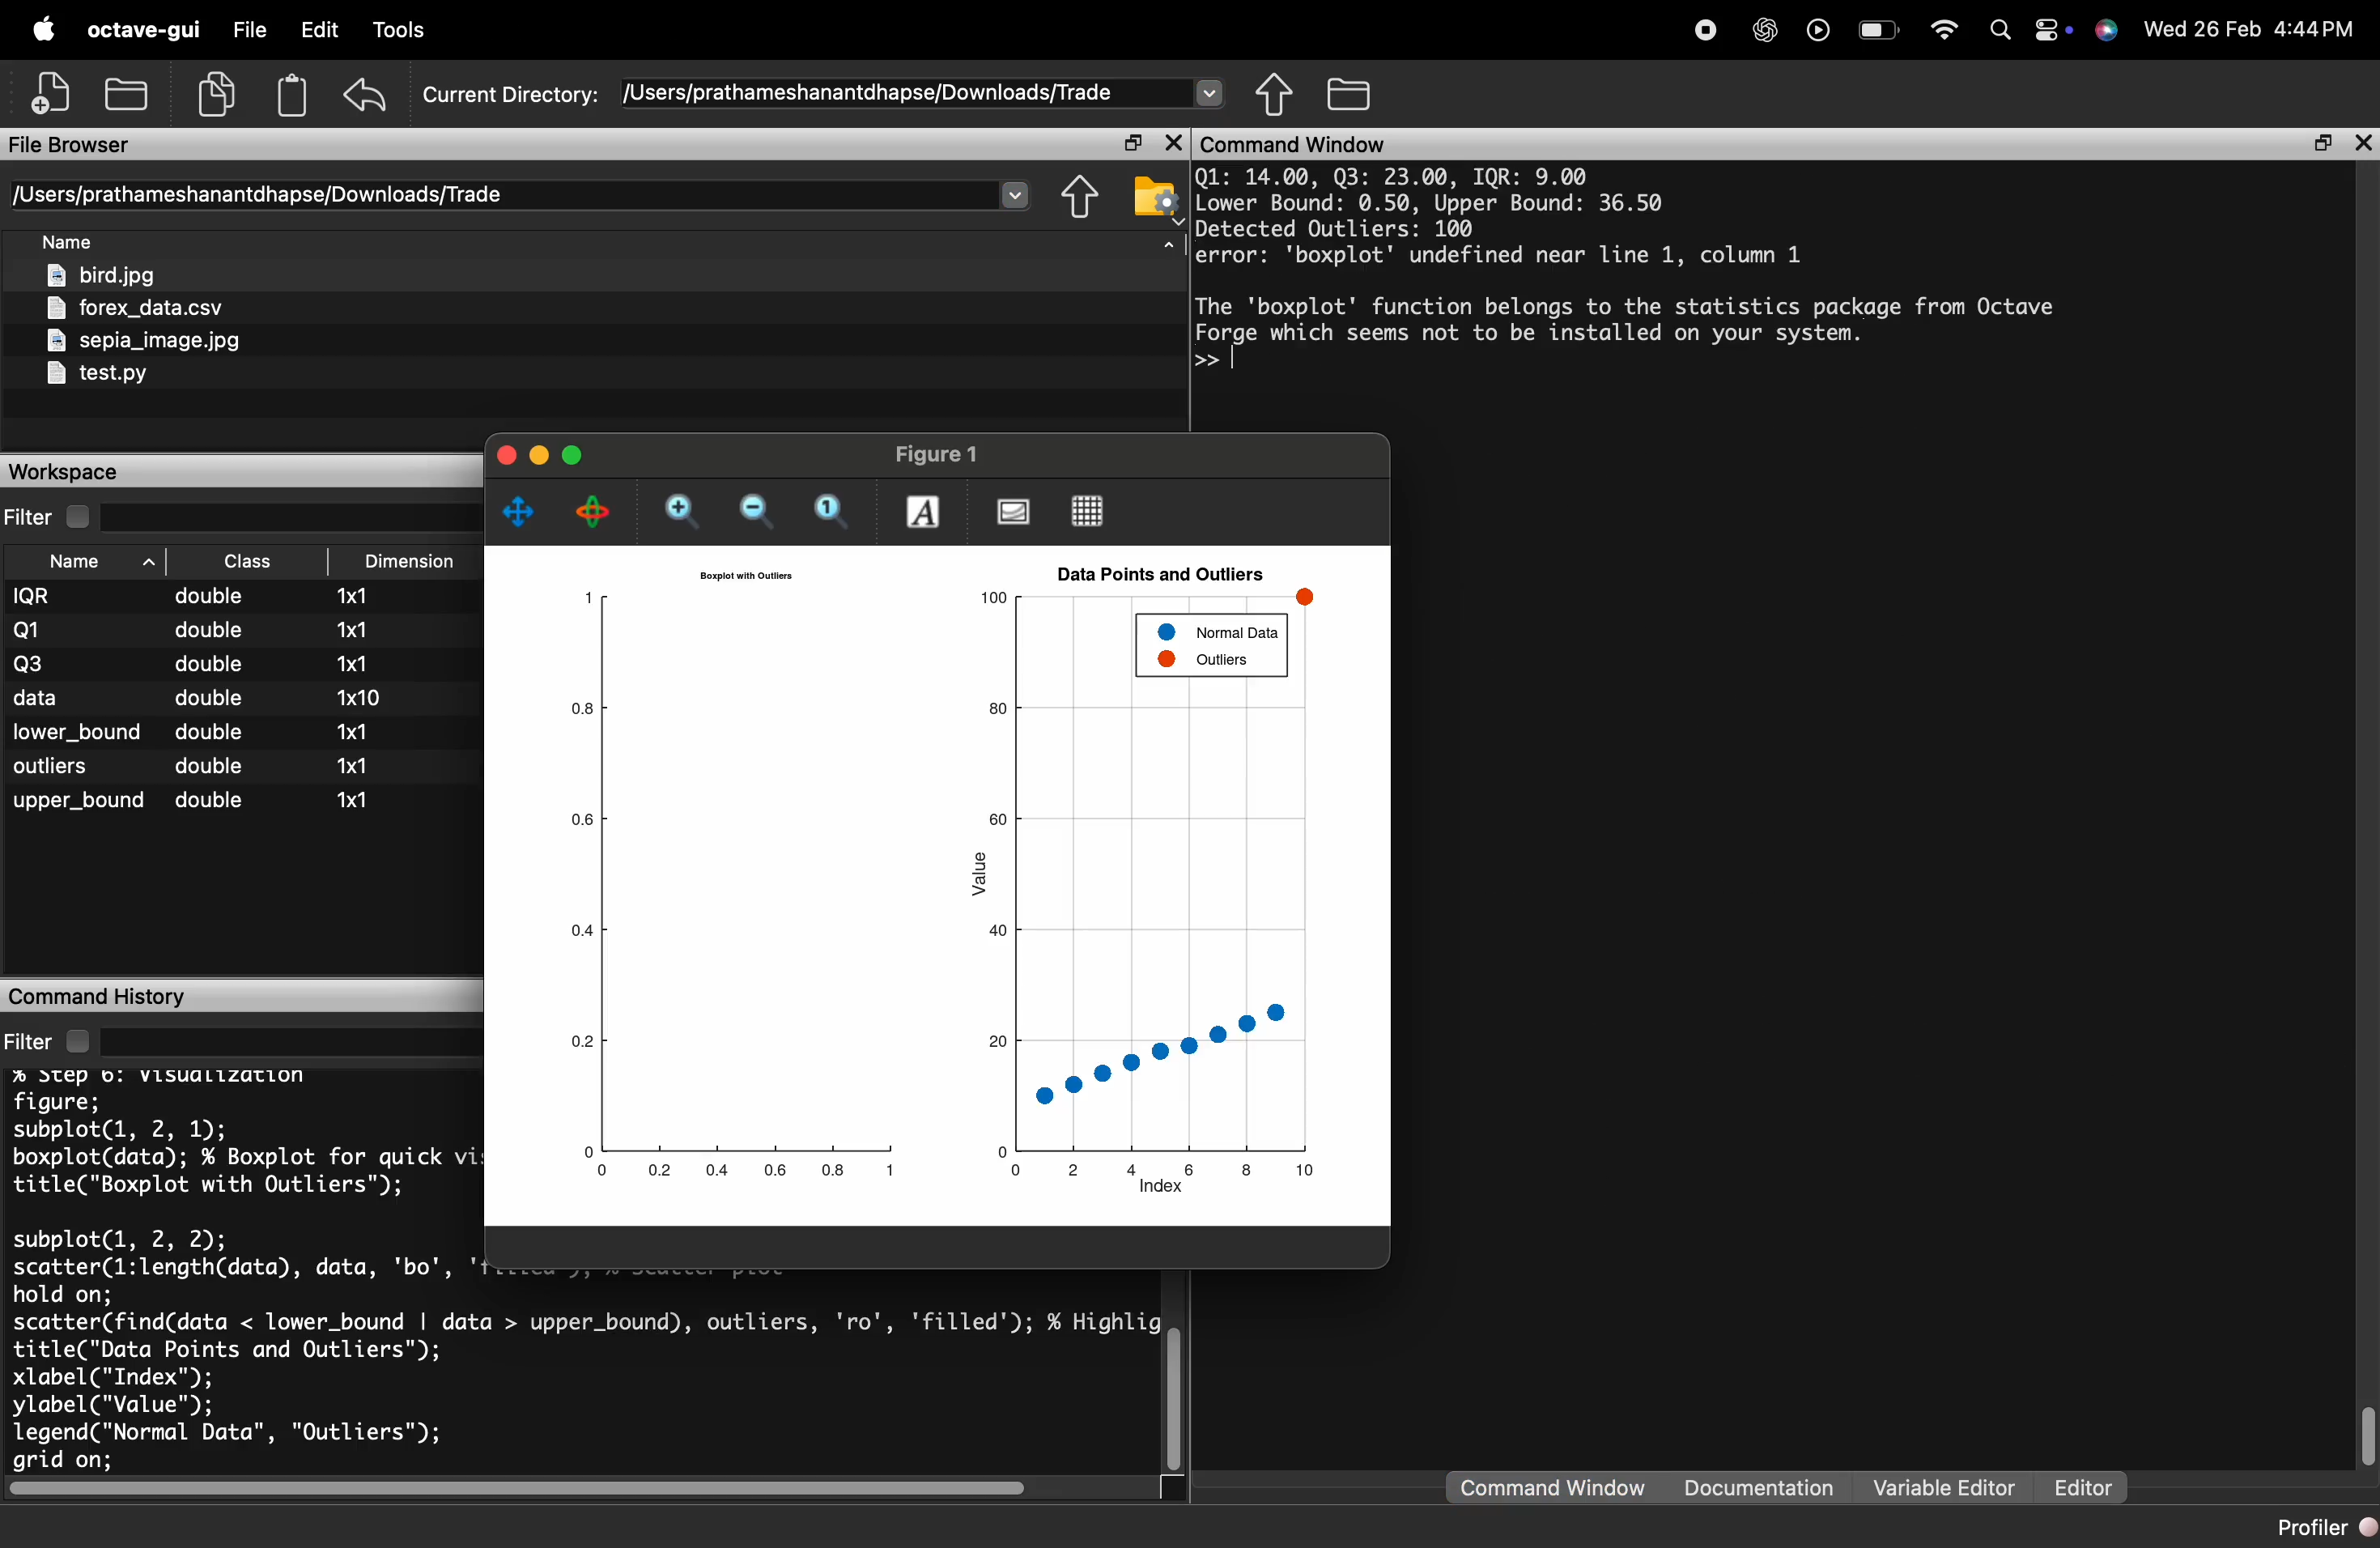 This screenshot has height=1548, width=2380. Describe the element at coordinates (100, 997) in the screenshot. I see `Command History` at that location.